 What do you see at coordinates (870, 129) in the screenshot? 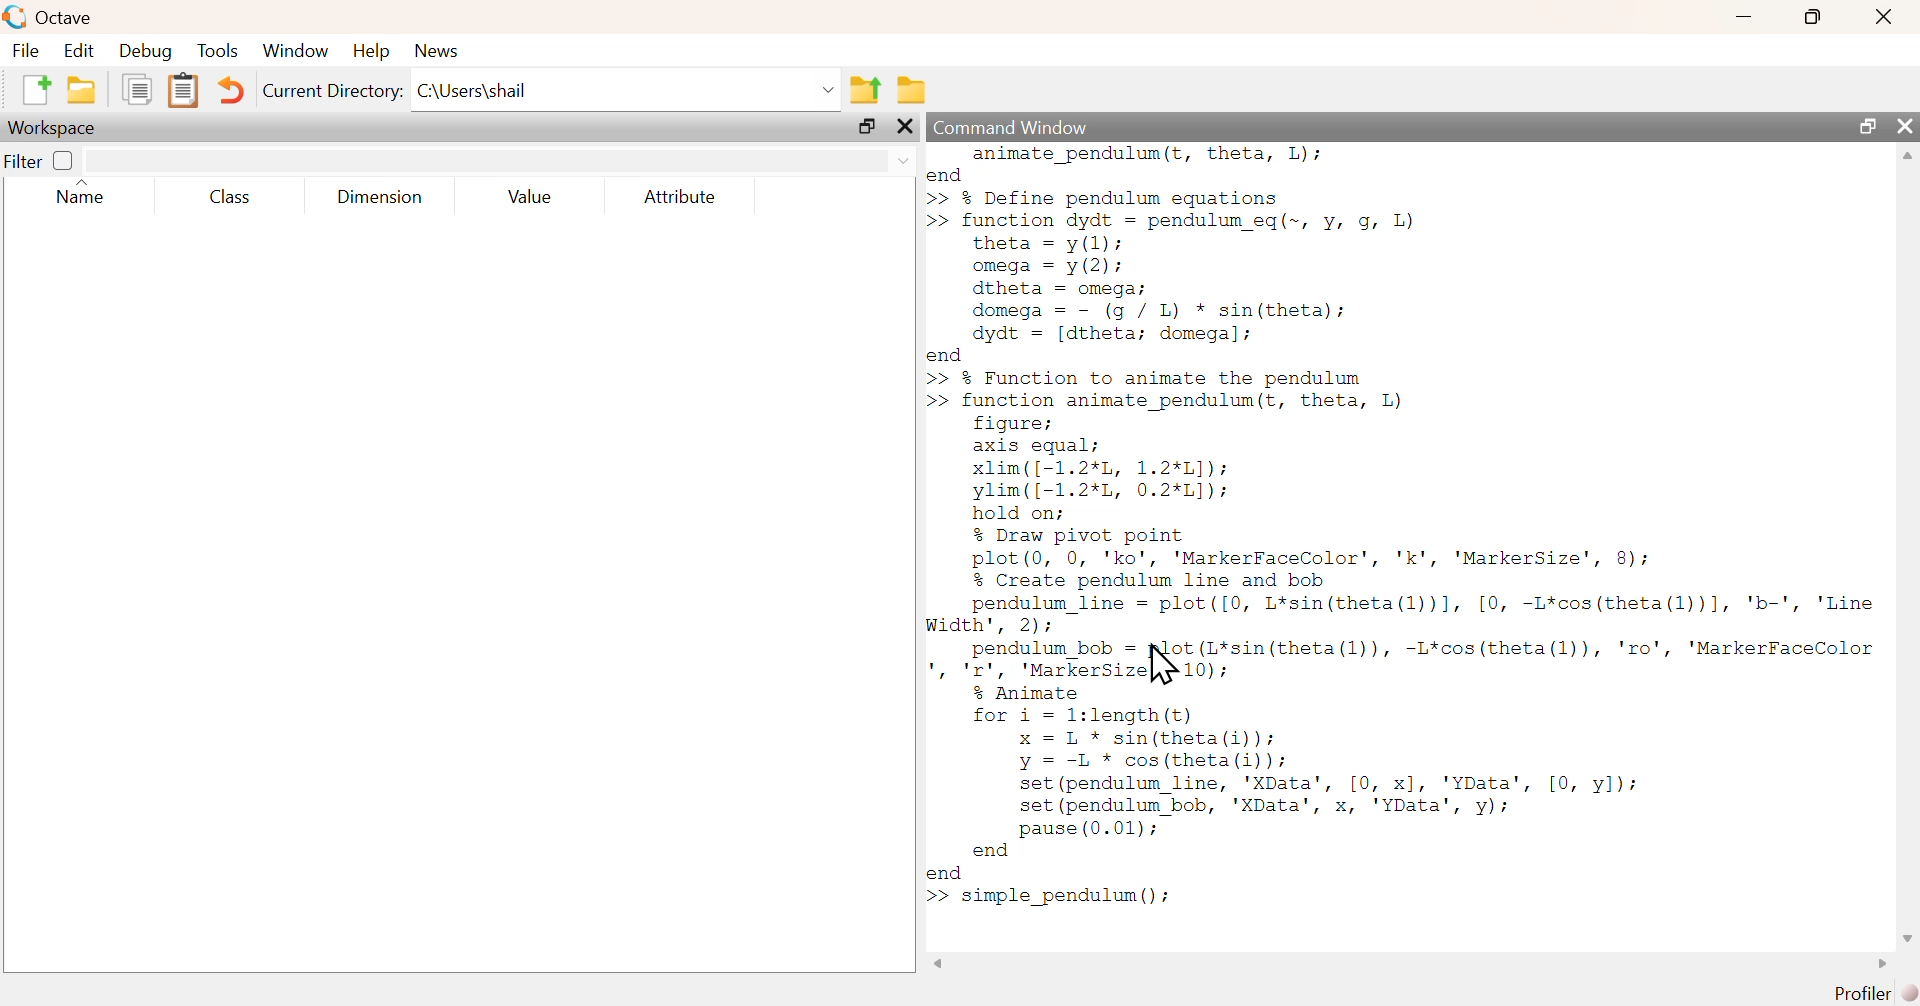
I see `Maximize` at bounding box center [870, 129].